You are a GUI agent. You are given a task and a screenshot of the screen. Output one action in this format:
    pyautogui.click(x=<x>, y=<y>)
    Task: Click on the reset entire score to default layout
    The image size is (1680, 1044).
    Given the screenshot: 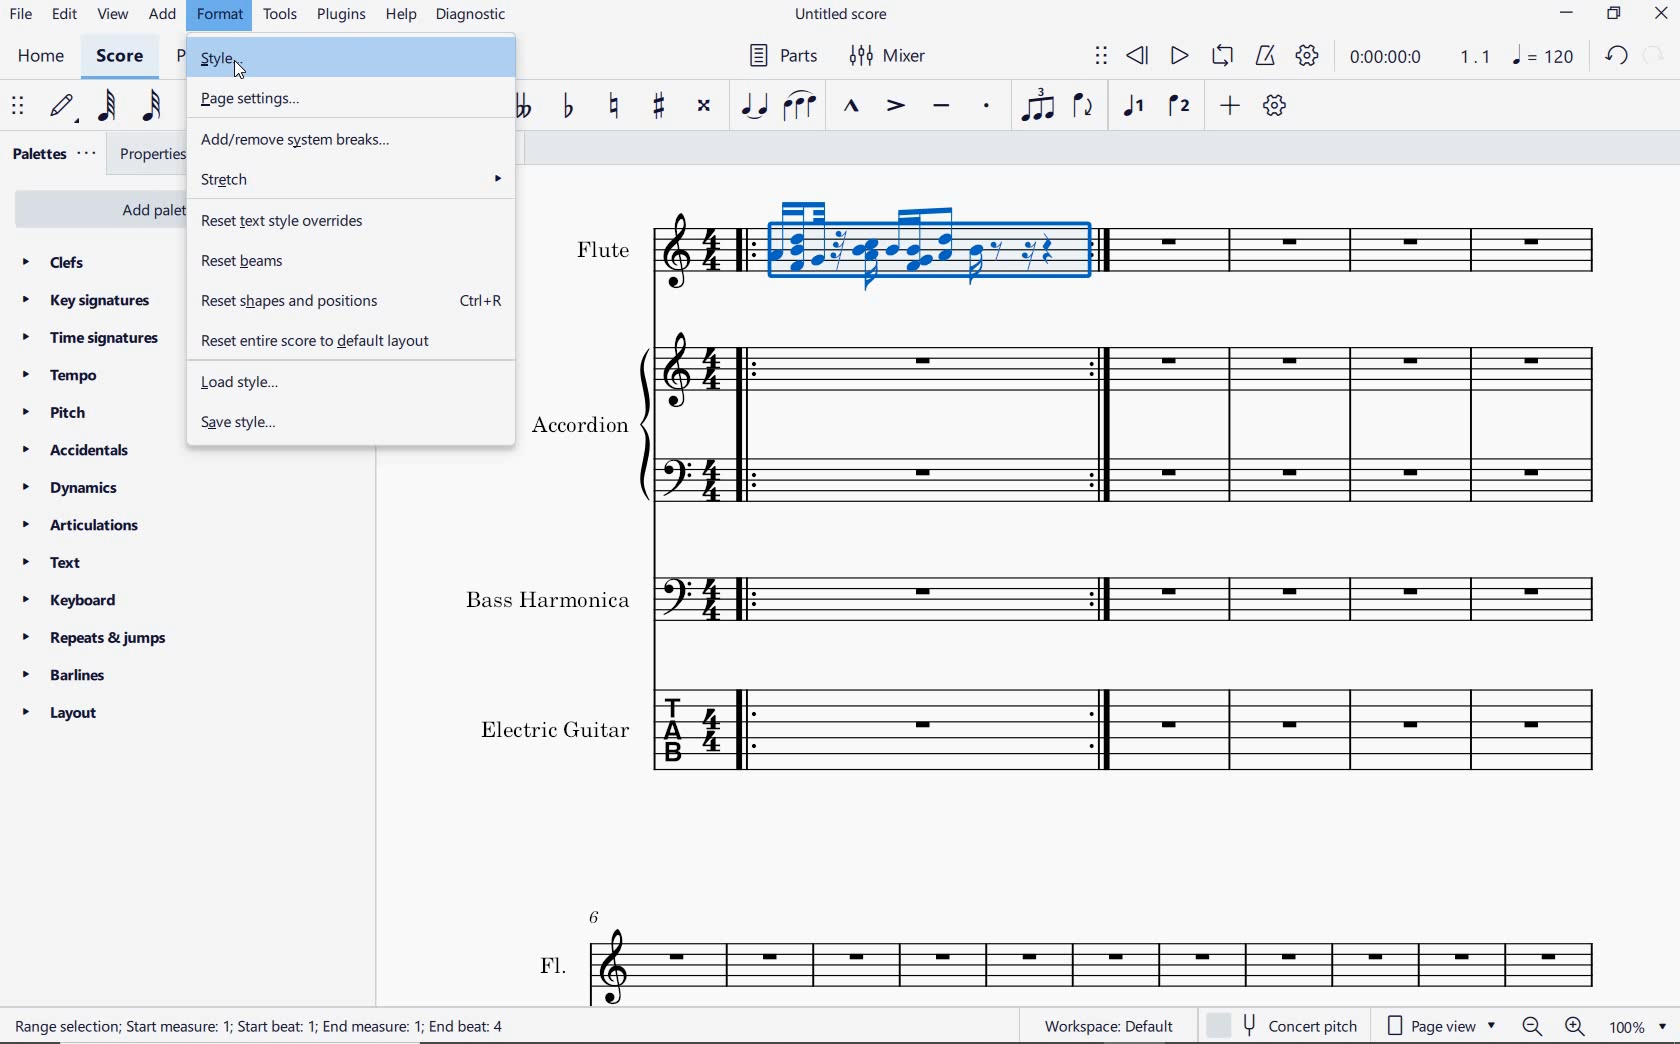 What is the action you would take?
    pyautogui.click(x=345, y=342)
    